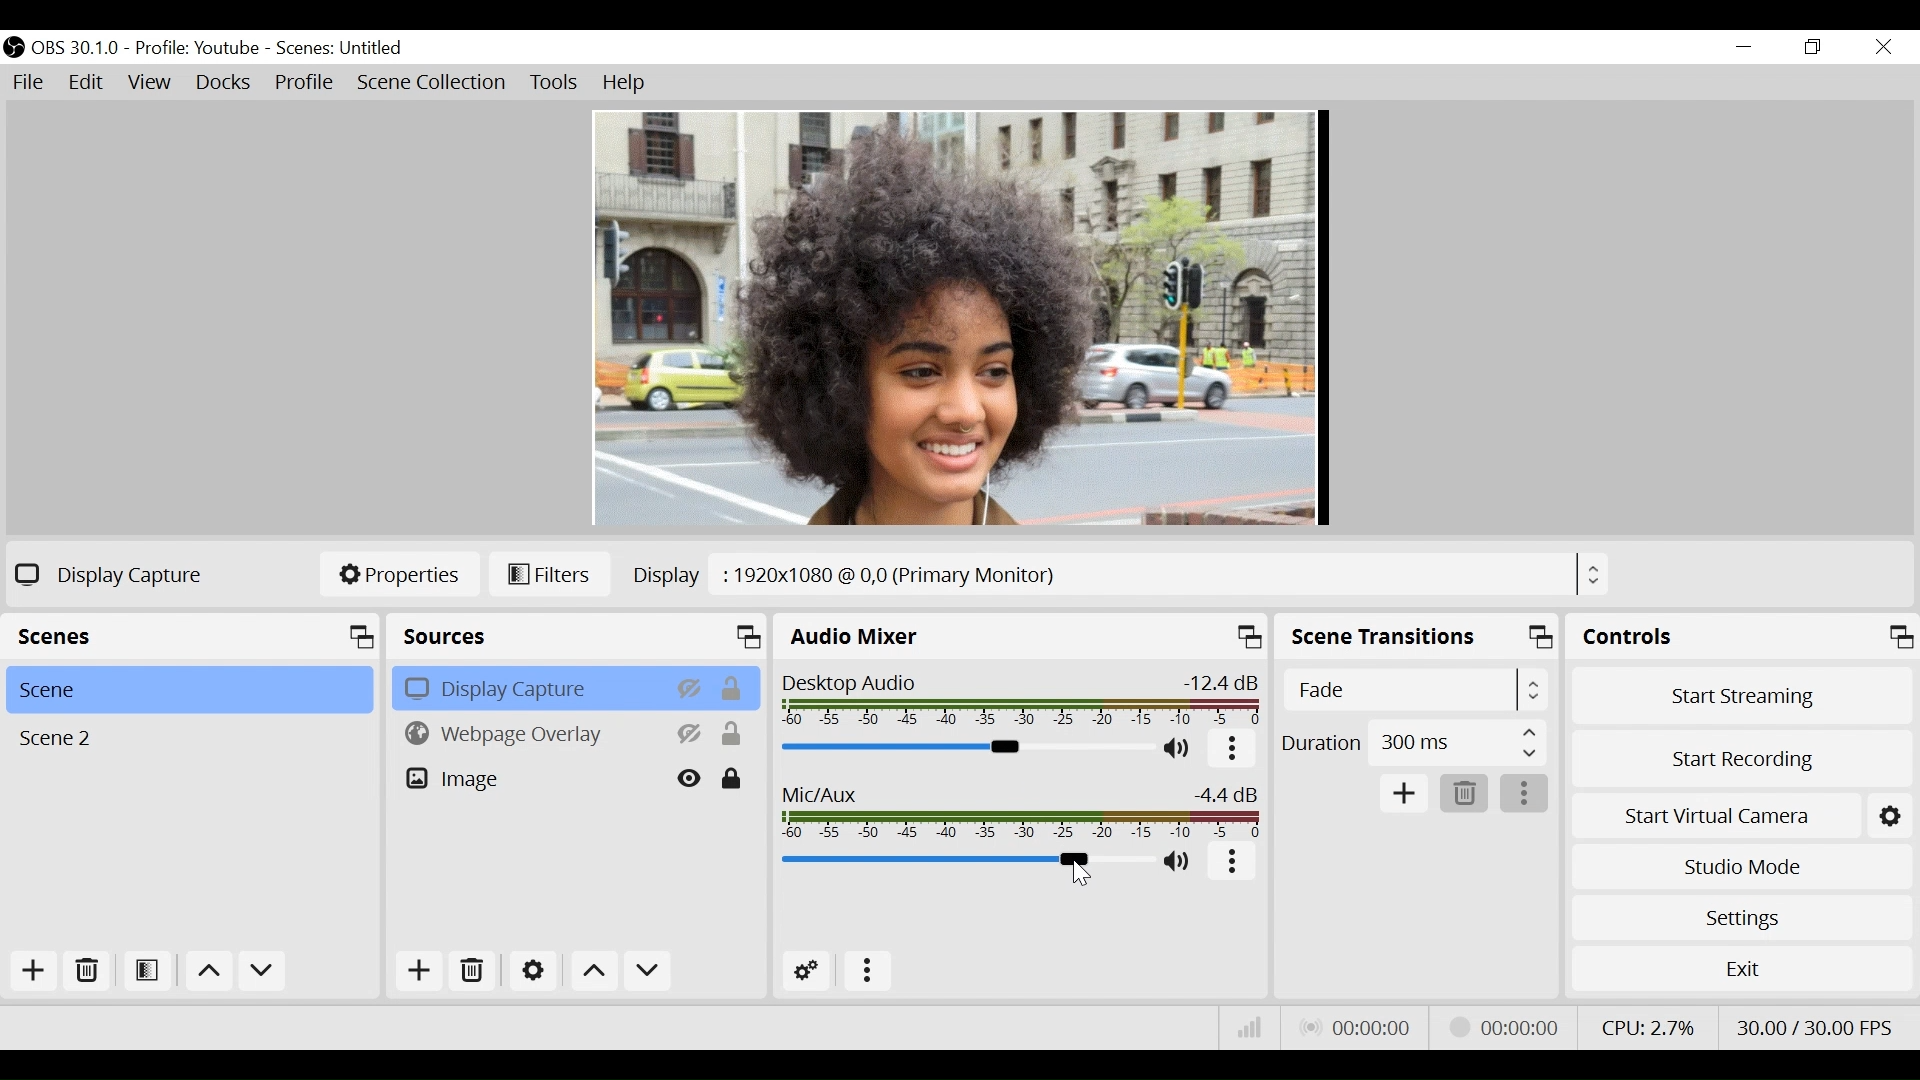 This screenshot has height=1080, width=1920. Describe the element at coordinates (224, 83) in the screenshot. I see `Docks` at that location.